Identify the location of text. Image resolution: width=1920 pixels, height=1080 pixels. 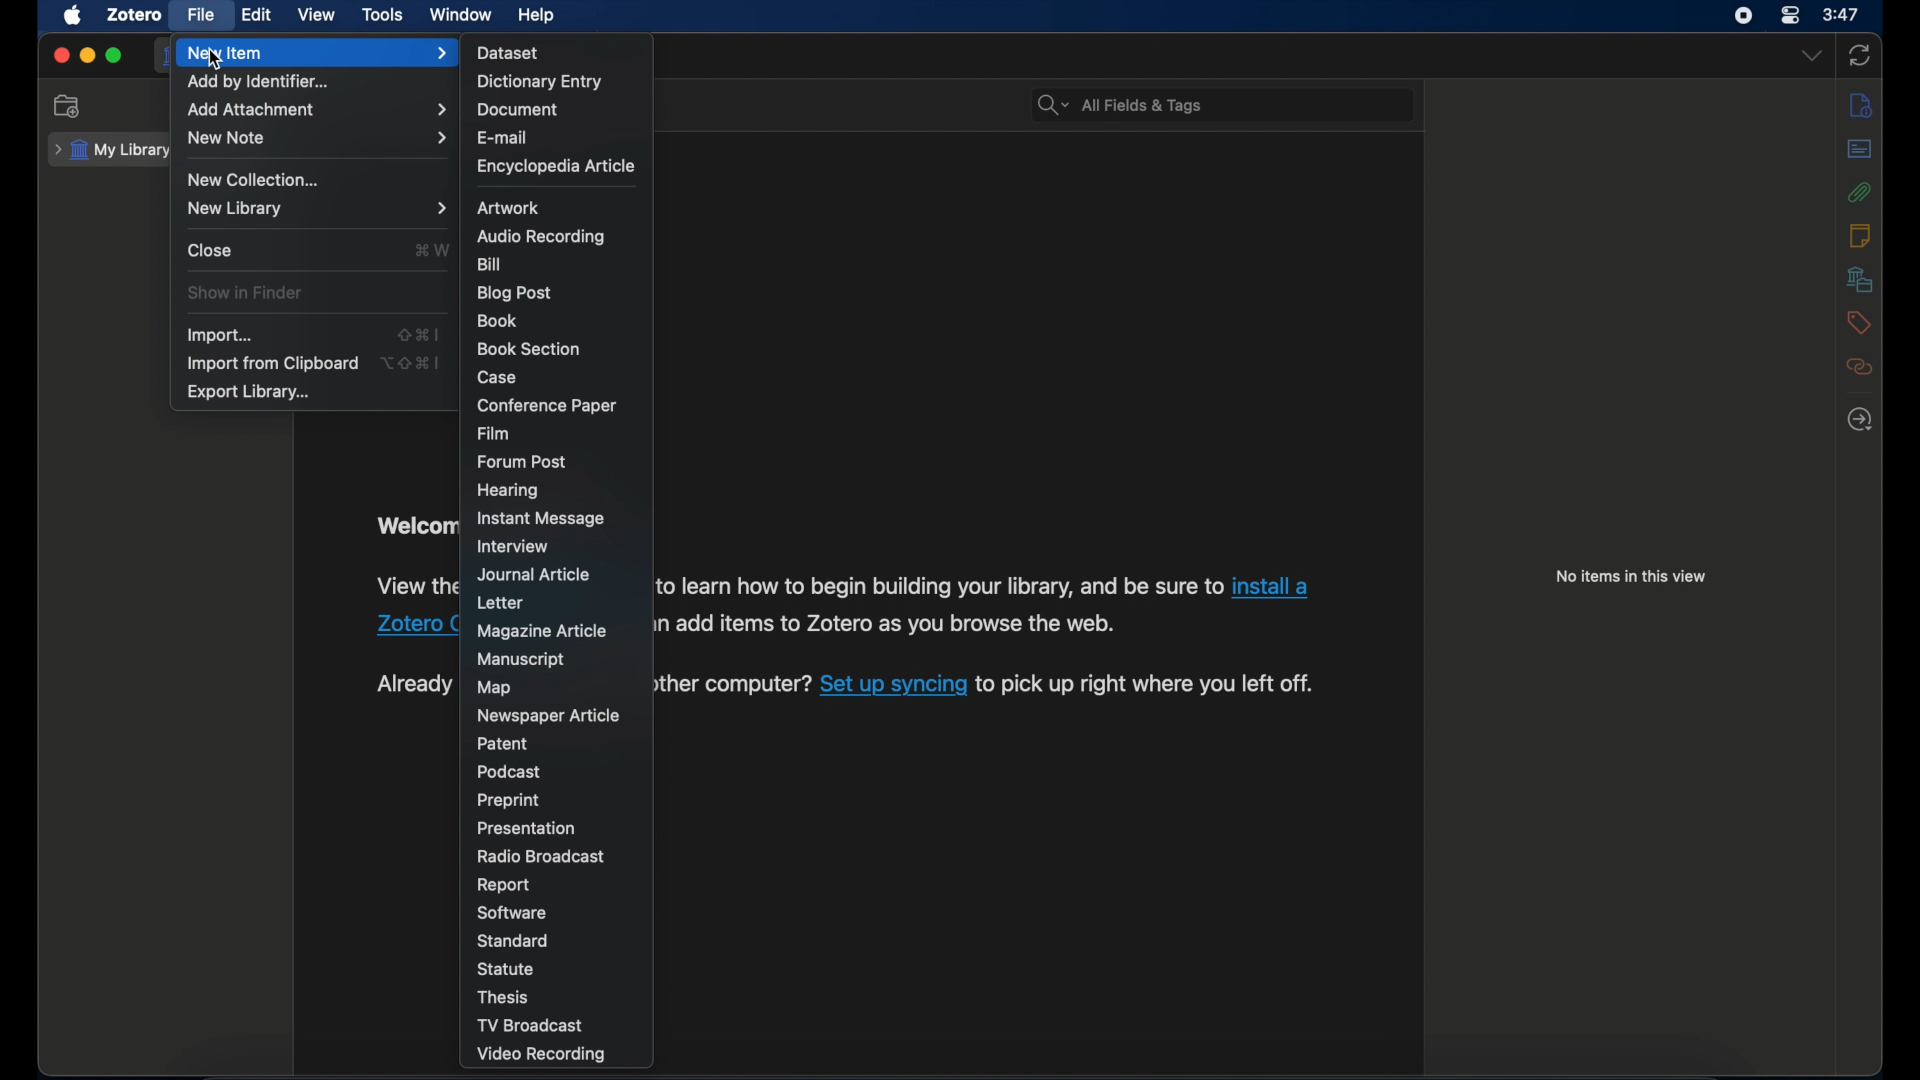
(940, 584).